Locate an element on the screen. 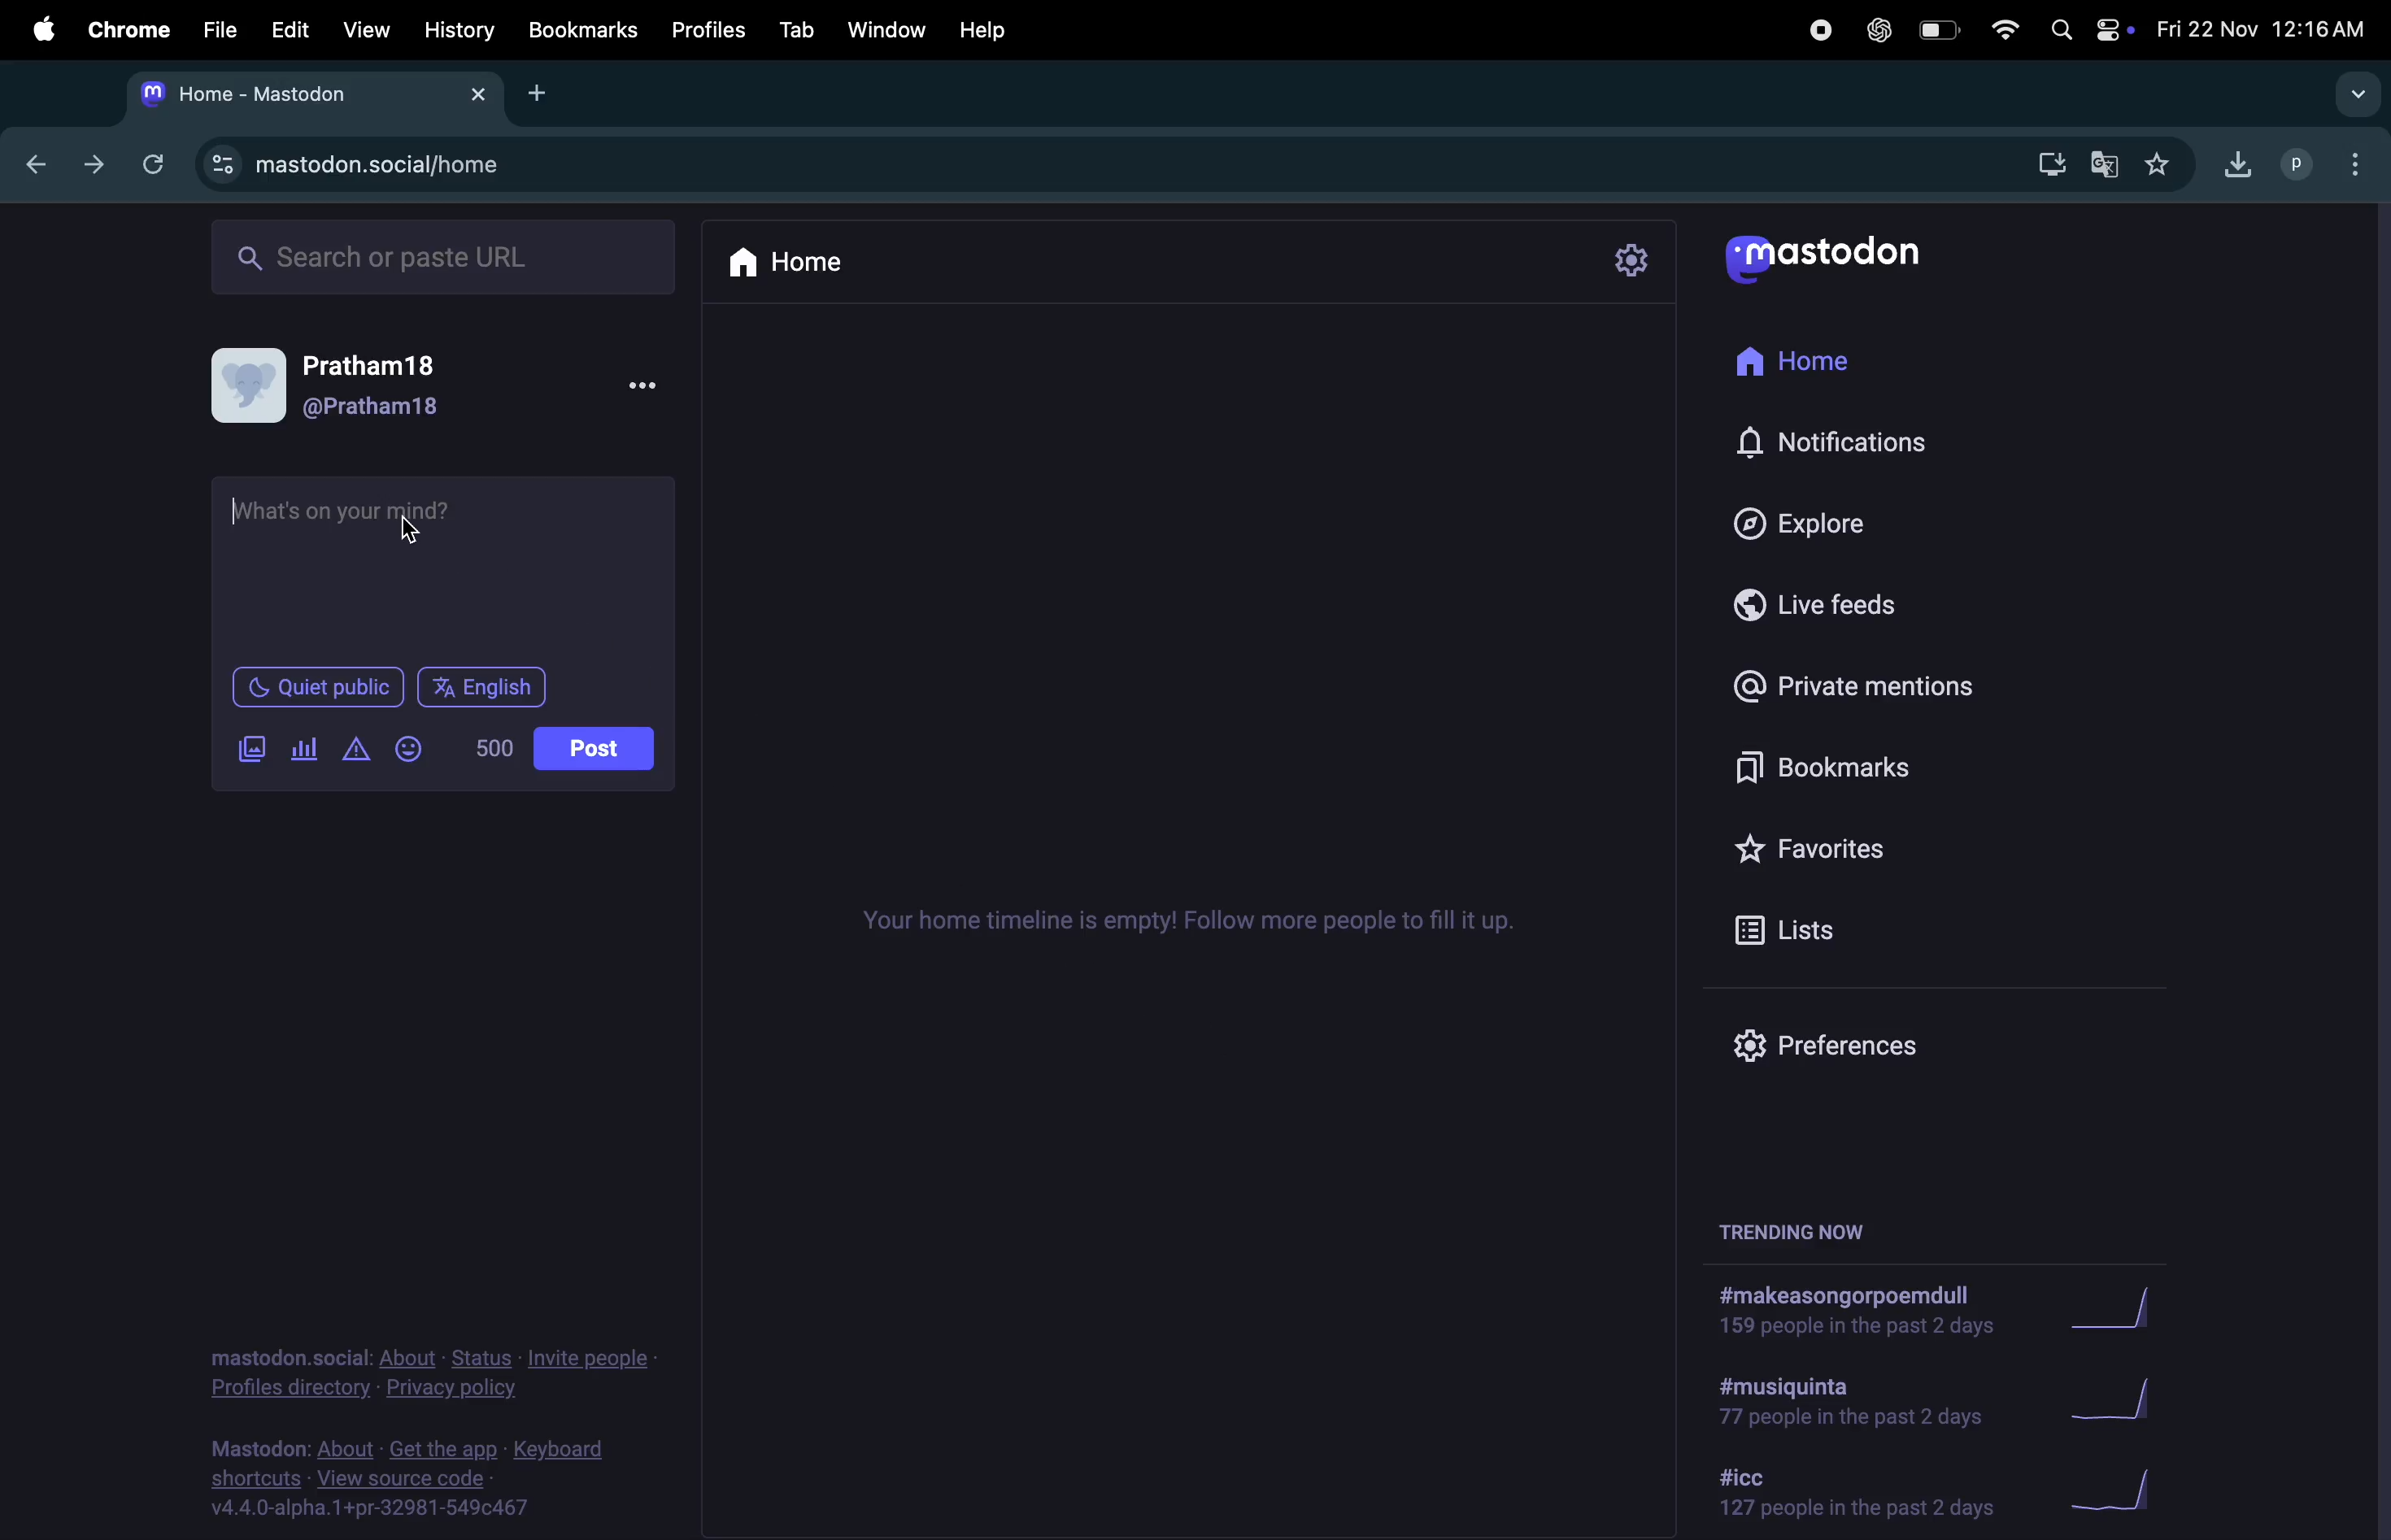 This screenshot has width=2391, height=1540. chatgpt is located at coordinates (1877, 31).